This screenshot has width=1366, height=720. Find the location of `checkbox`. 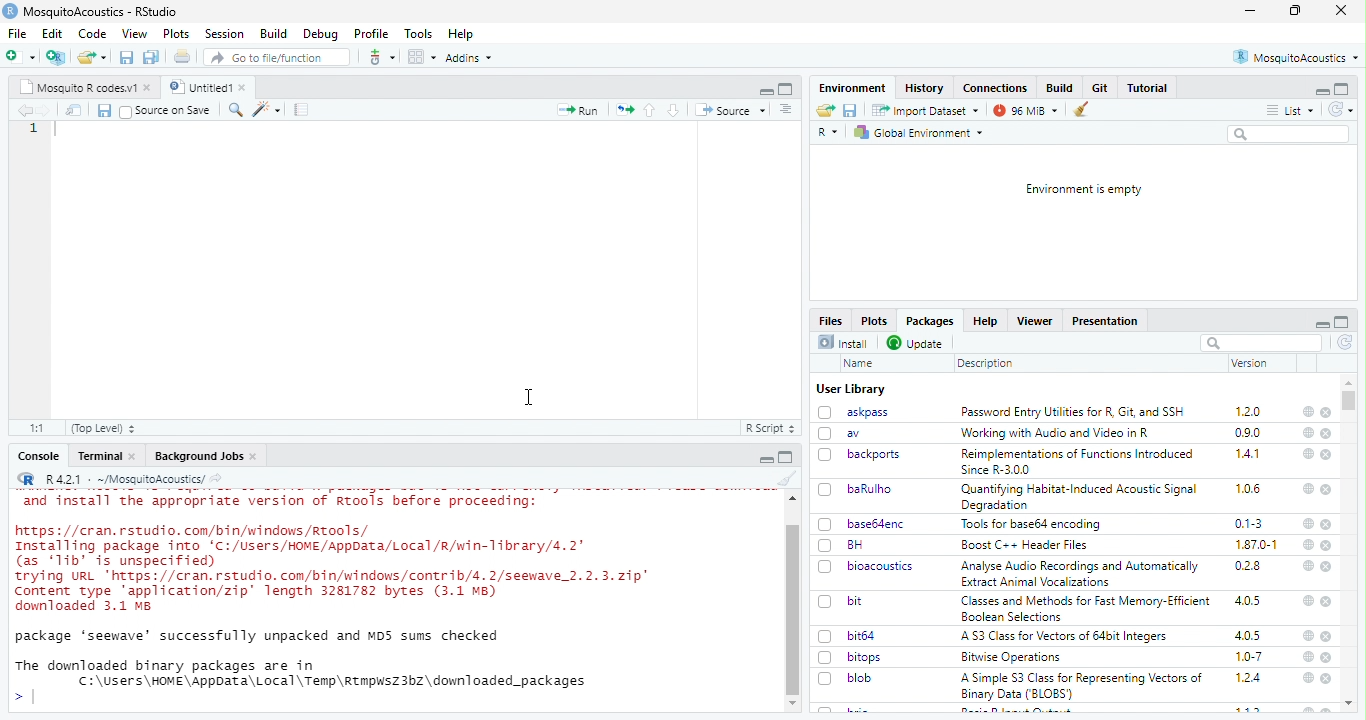

checkbox is located at coordinates (826, 456).